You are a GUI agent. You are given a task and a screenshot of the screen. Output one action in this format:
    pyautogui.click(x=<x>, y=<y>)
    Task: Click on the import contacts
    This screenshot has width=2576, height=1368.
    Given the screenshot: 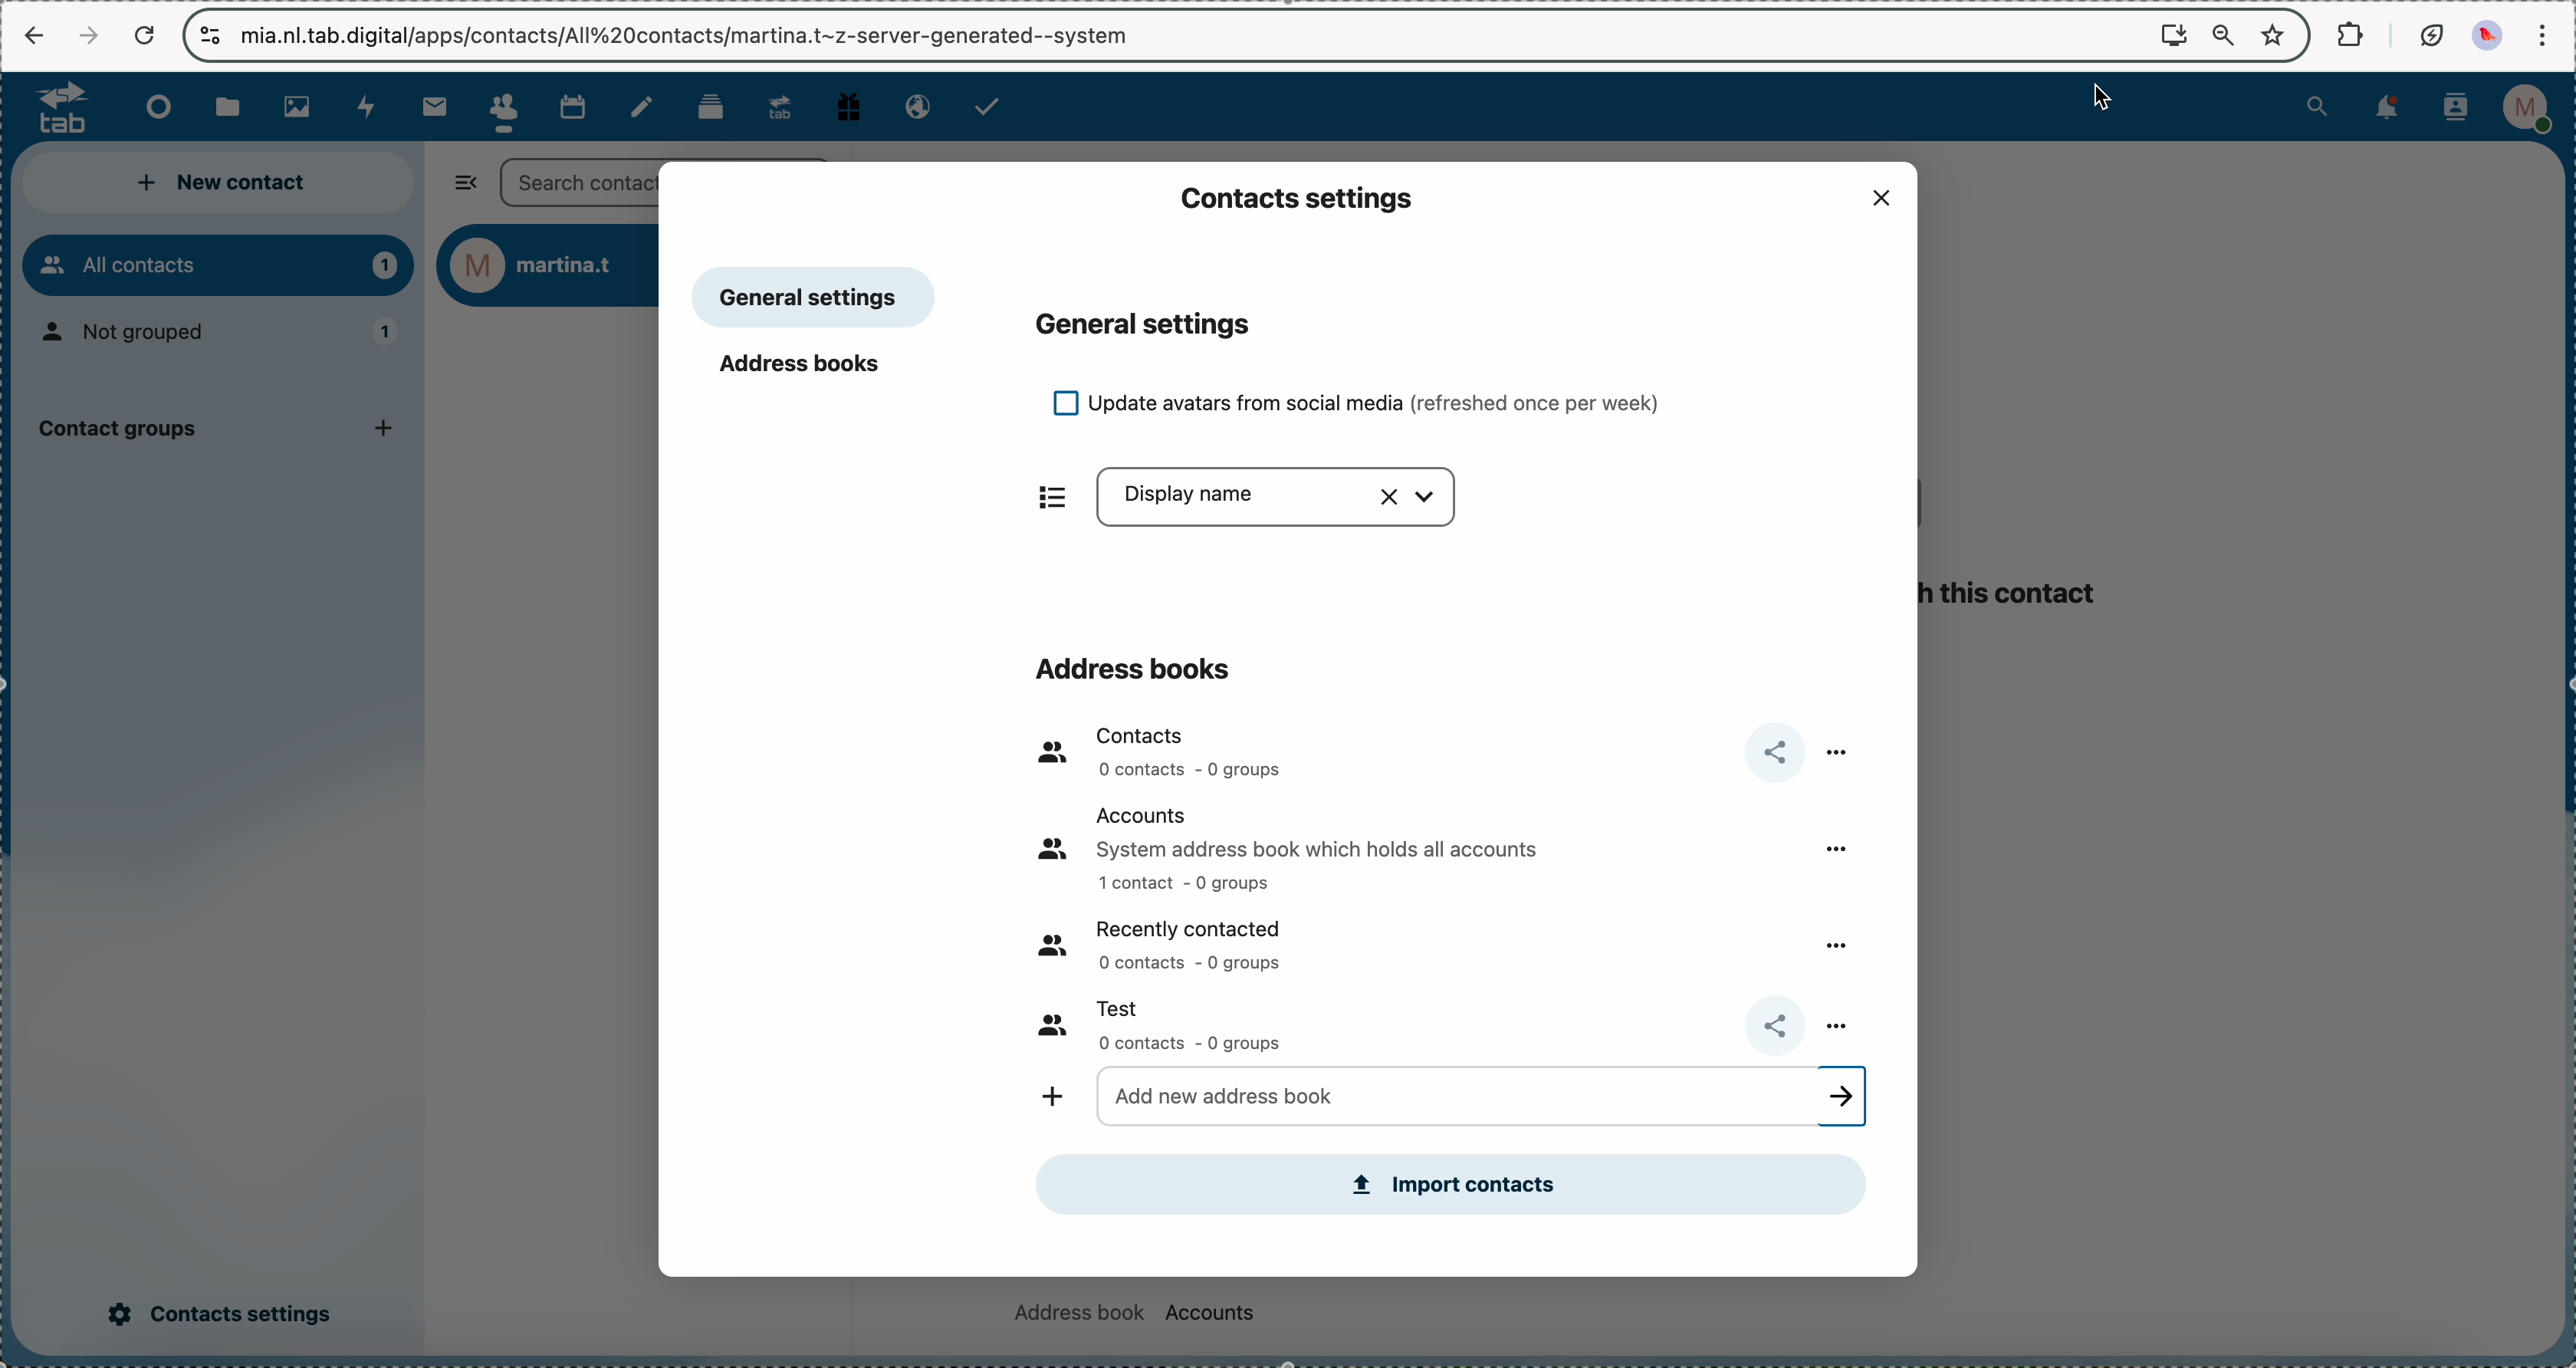 What is the action you would take?
    pyautogui.click(x=1448, y=1183)
    